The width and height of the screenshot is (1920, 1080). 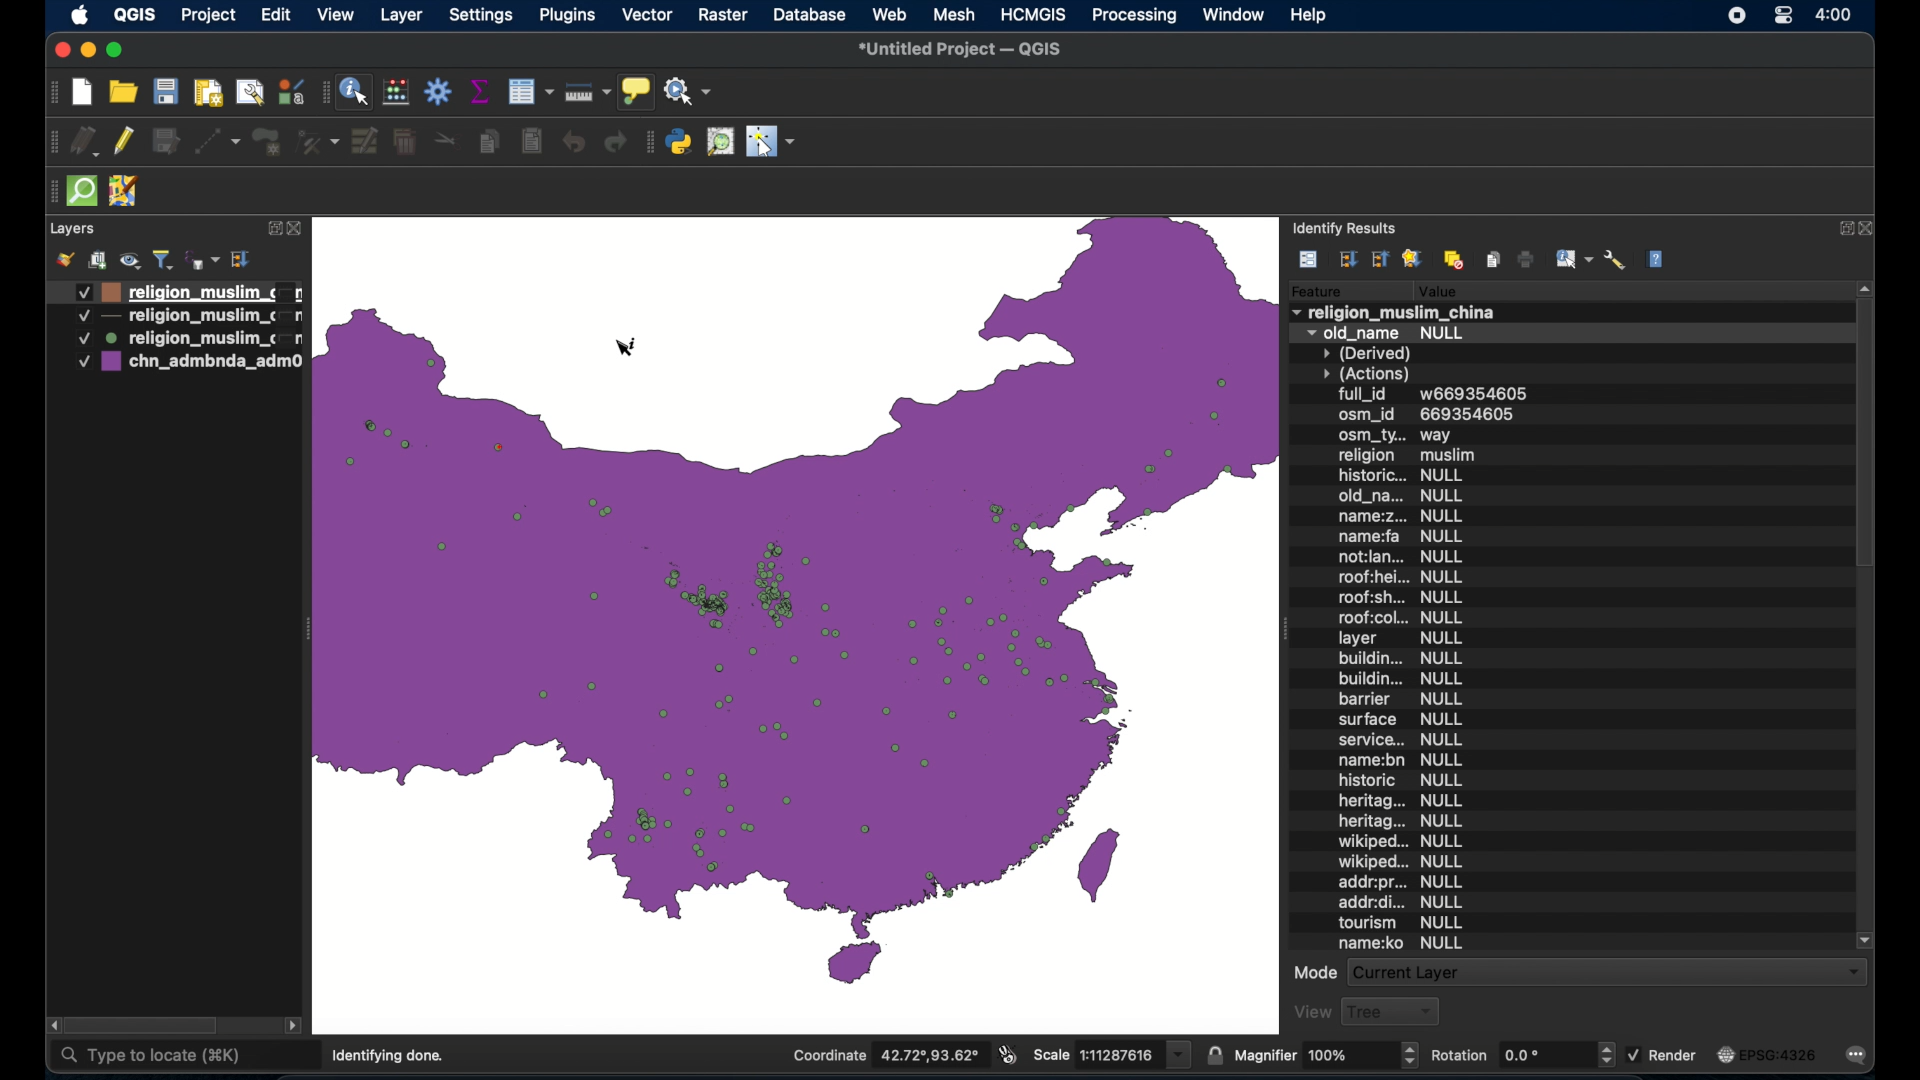 I want to click on manage map theme, so click(x=131, y=258).